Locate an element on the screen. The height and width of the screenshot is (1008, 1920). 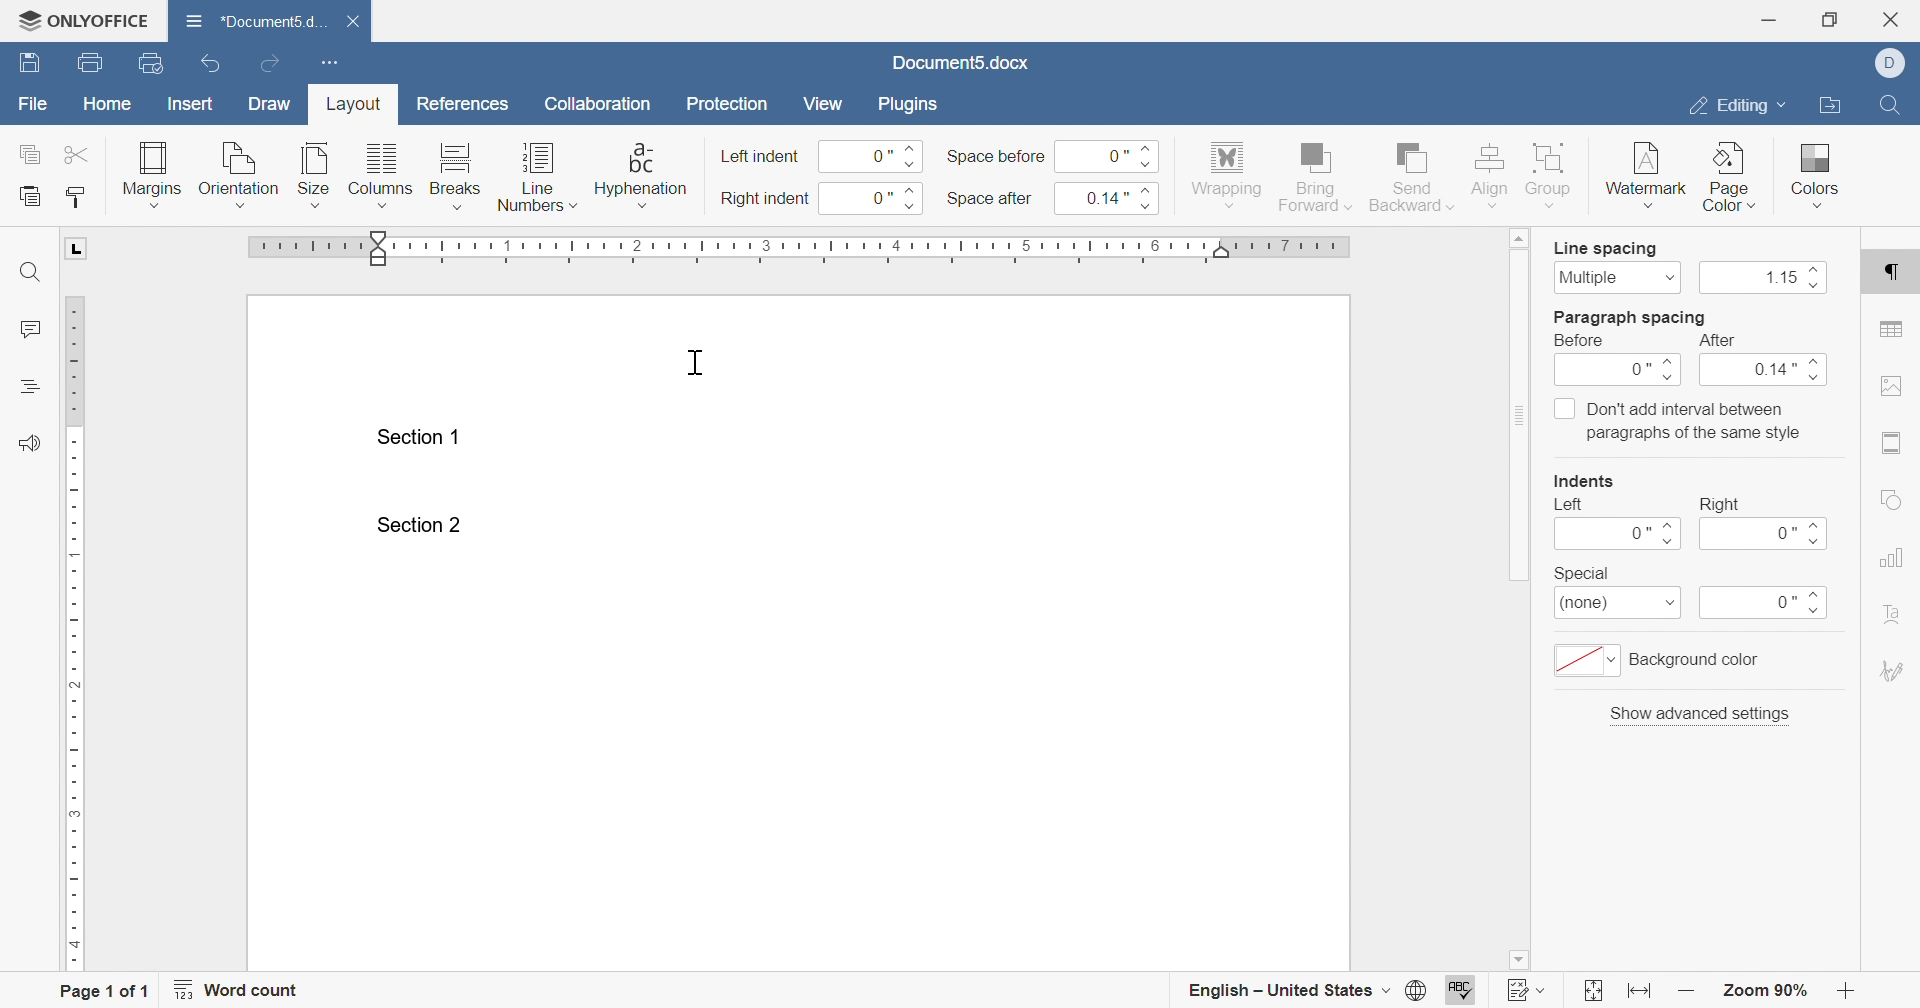
Find is located at coordinates (1888, 104).